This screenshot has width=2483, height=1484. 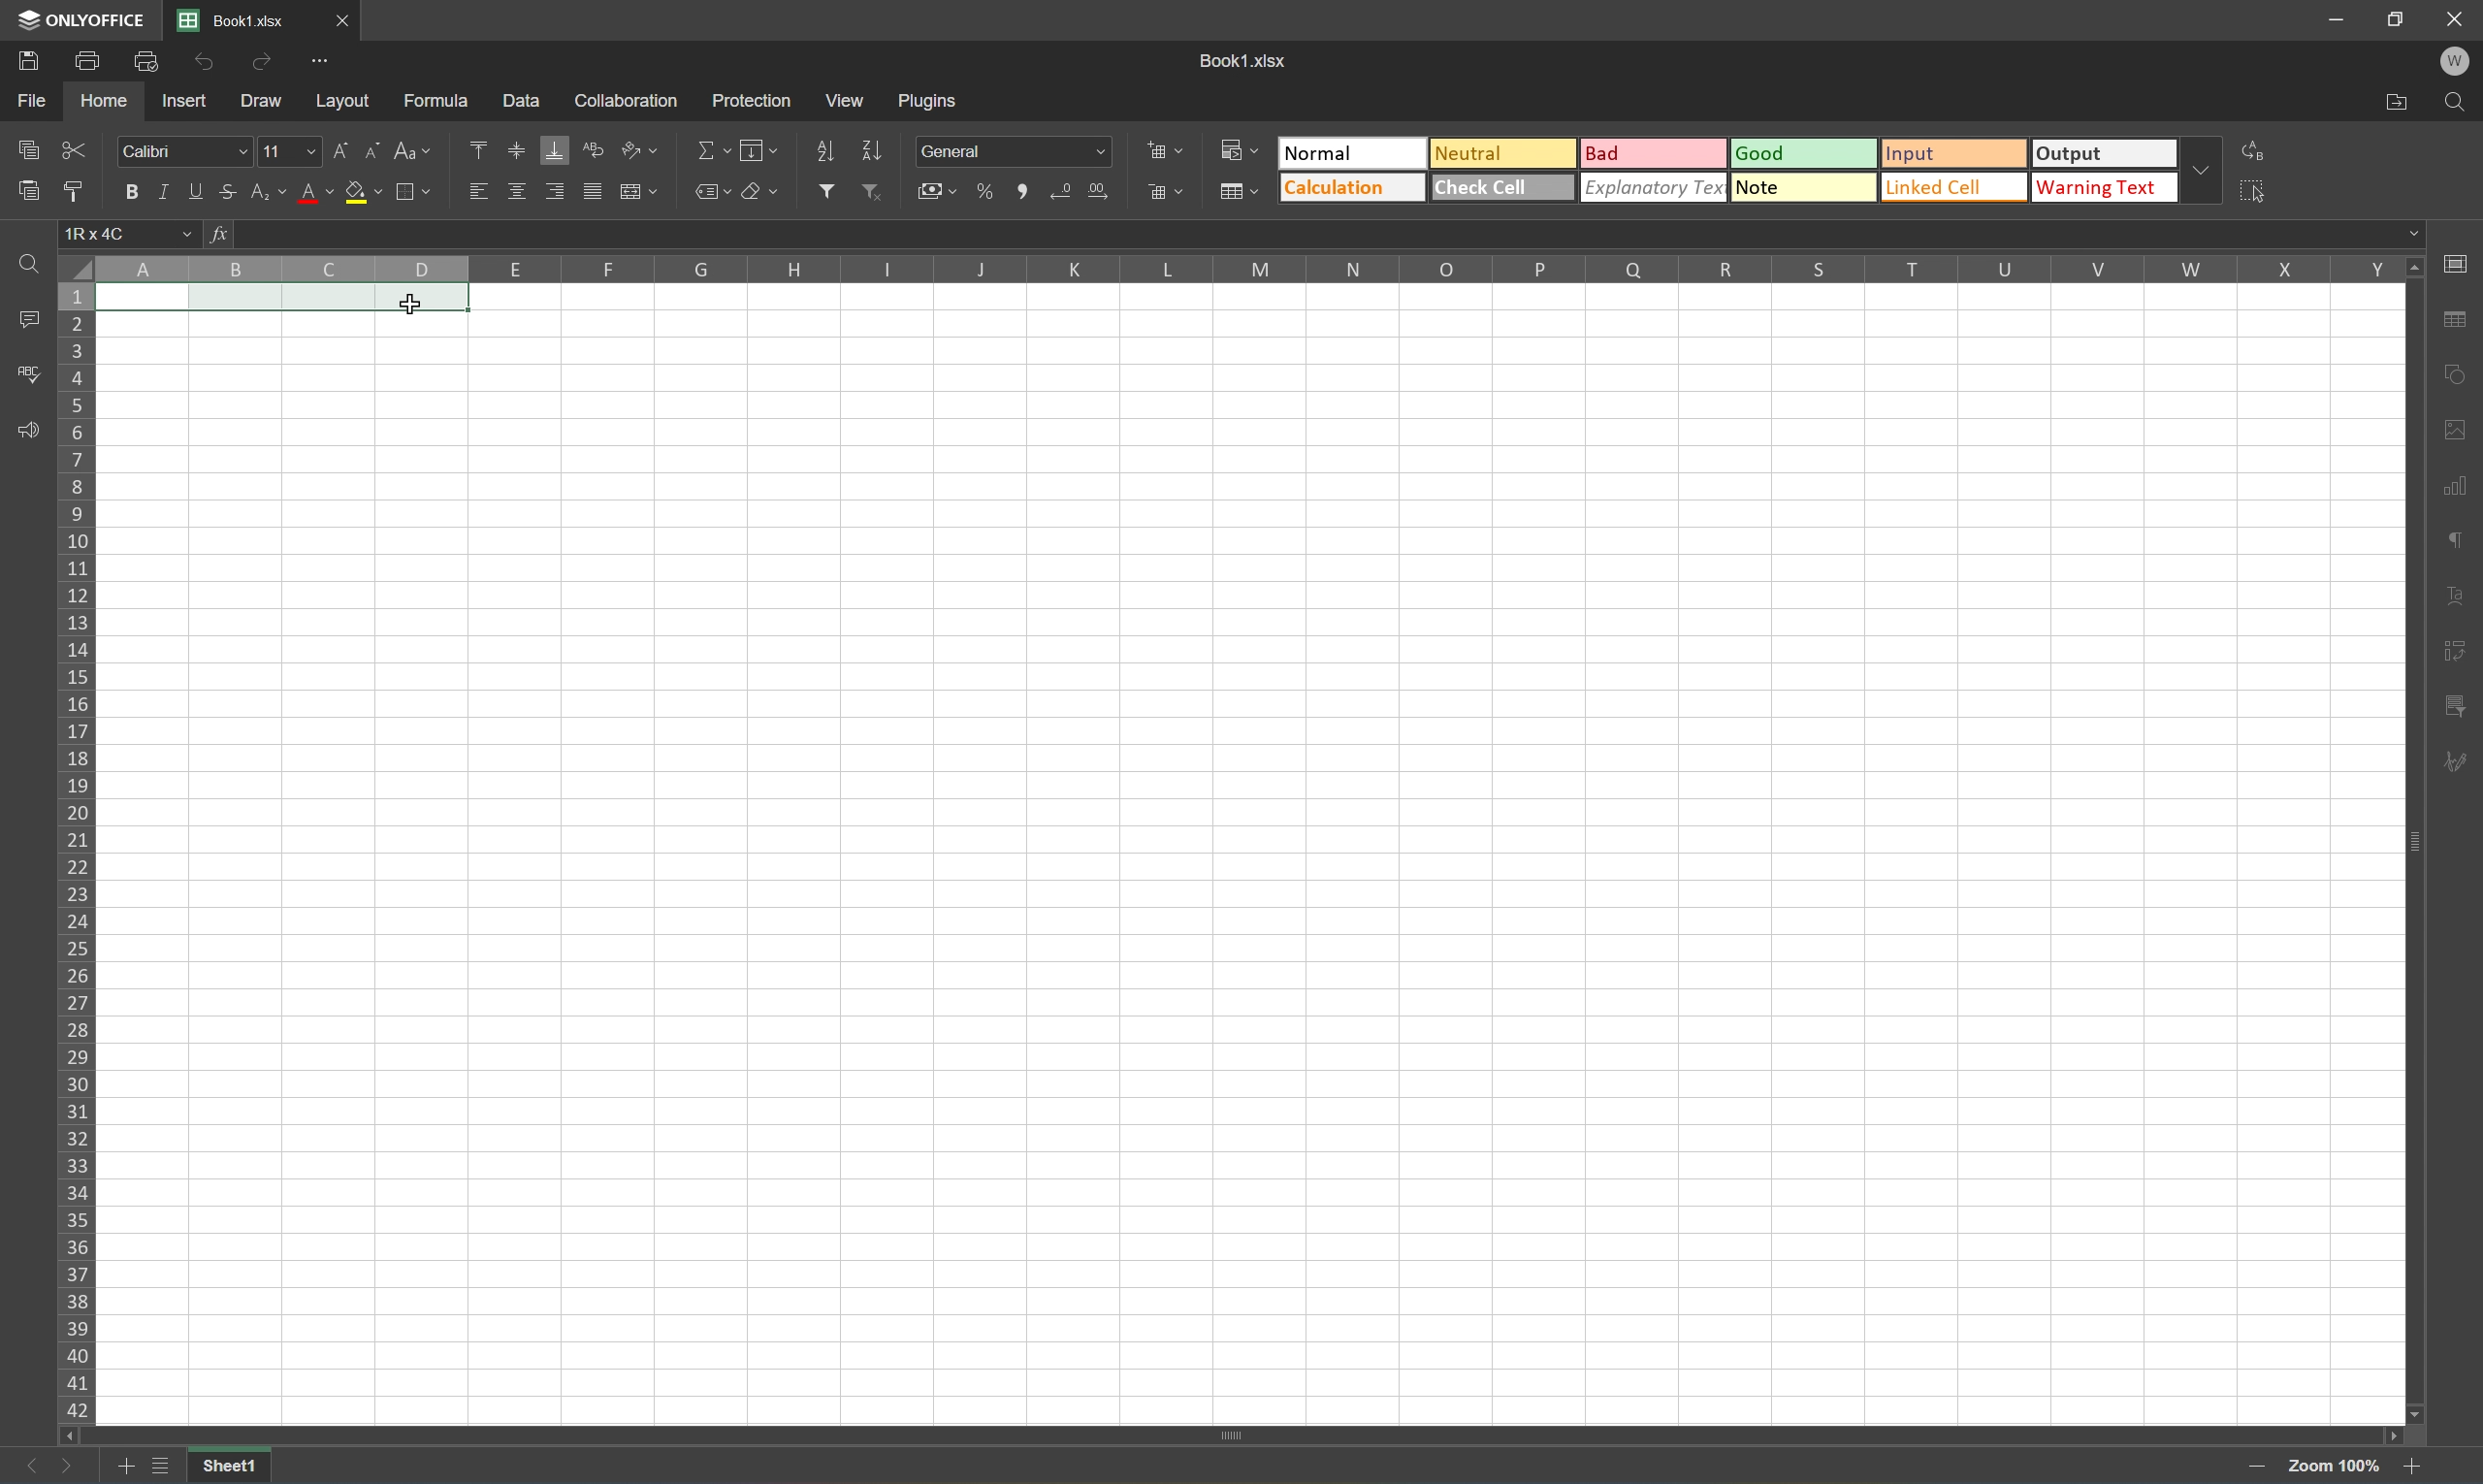 I want to click on Remove filter, so click(x=871, y=190).